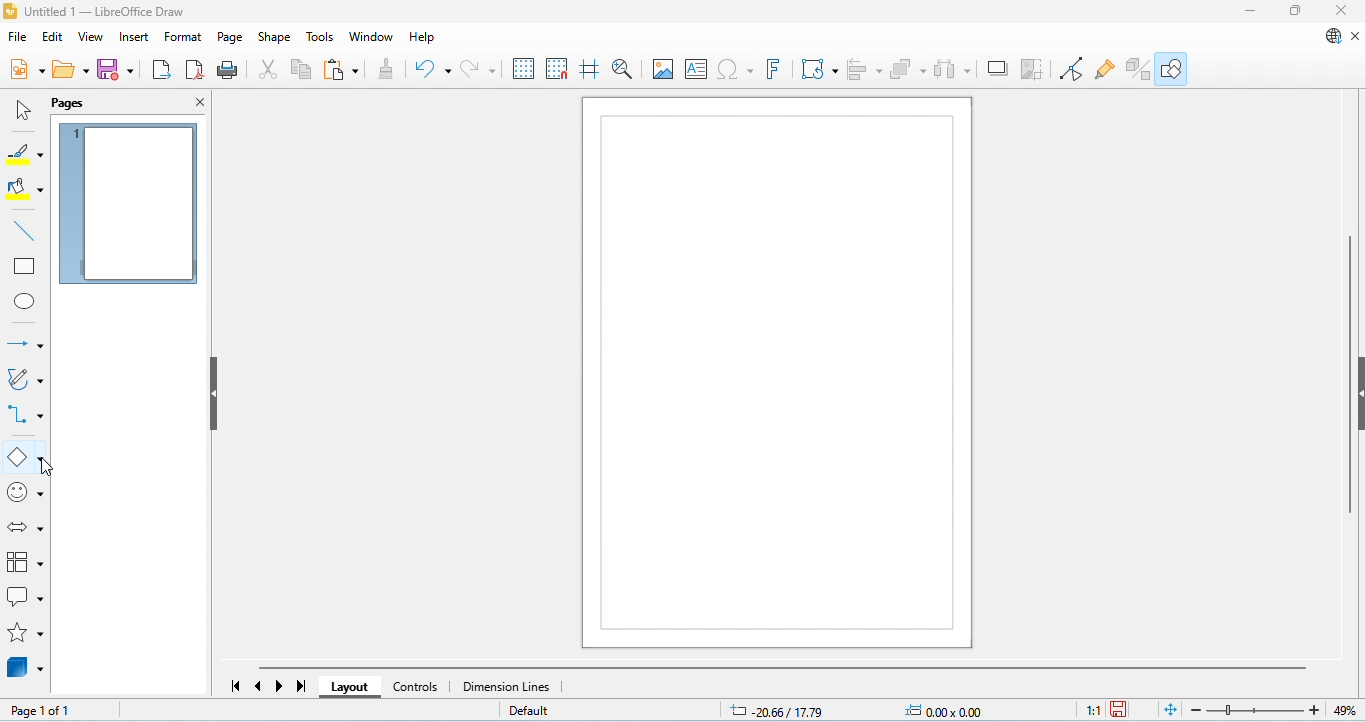 The width and height of the screenshot is (1366, 722). I want to click on drawing area, so click(778, 373).